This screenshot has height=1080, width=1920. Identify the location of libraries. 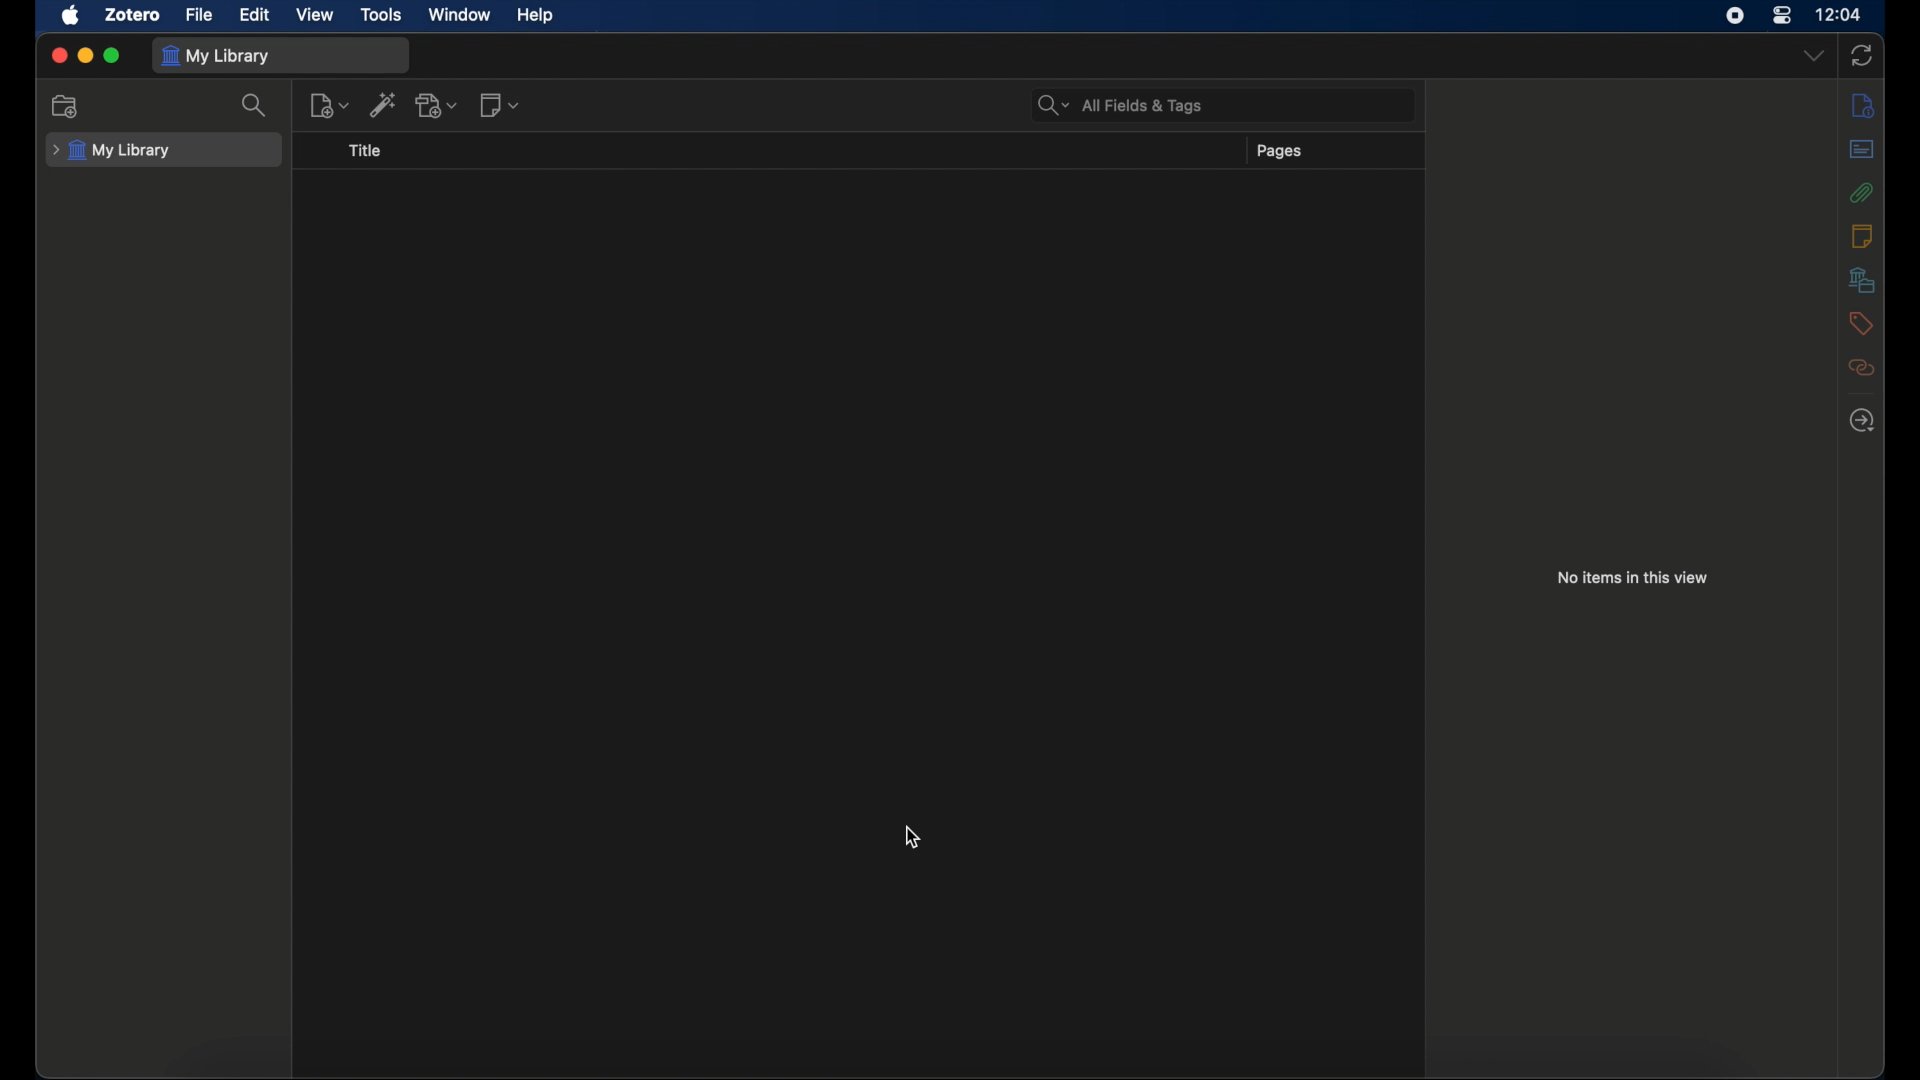
(1861, 280).